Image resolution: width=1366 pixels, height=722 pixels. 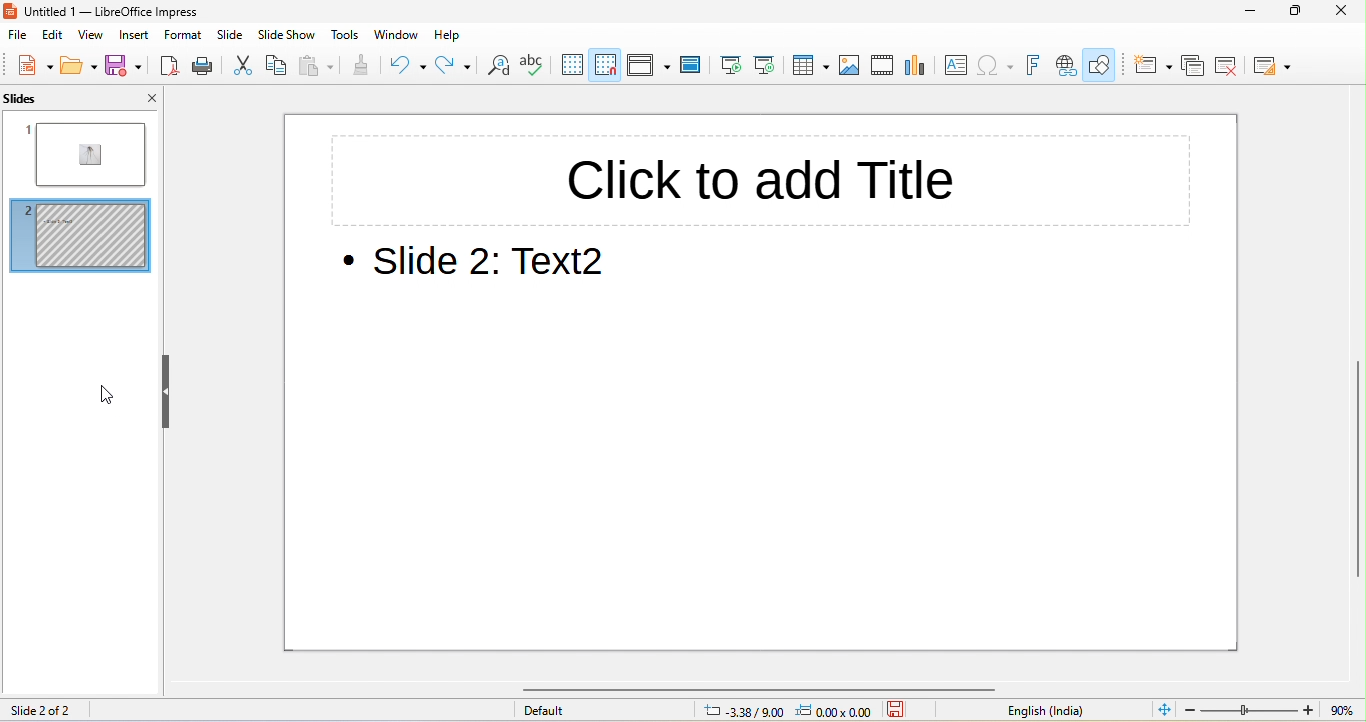 What do you see at coordinates (245, 67) in the screenshot?
I see `cut` at bounding box center [245, 67].